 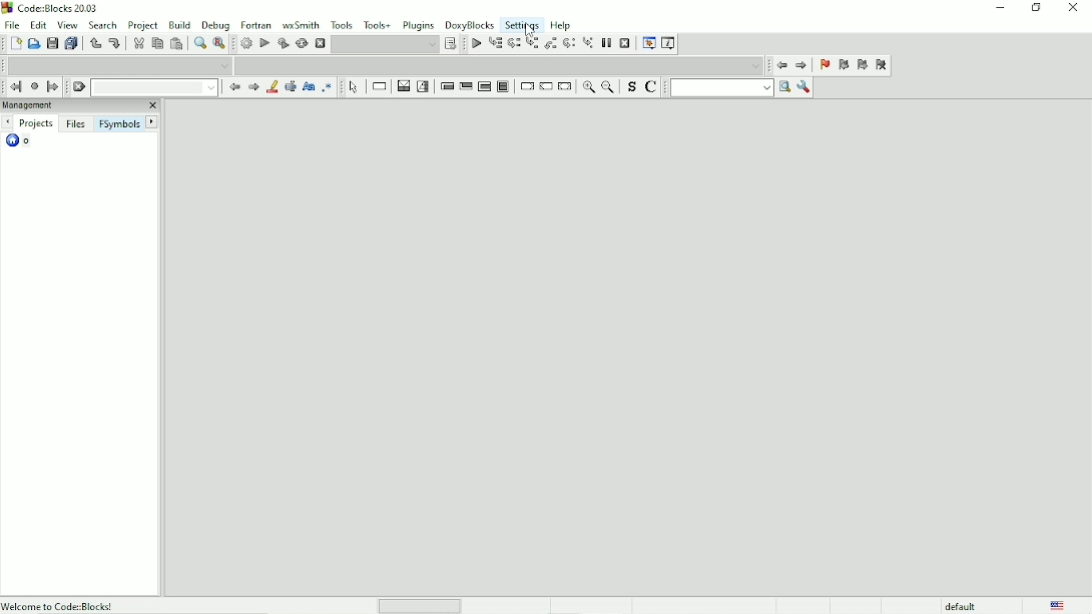 I want to click on Fortran, so click(x=255, y=25).